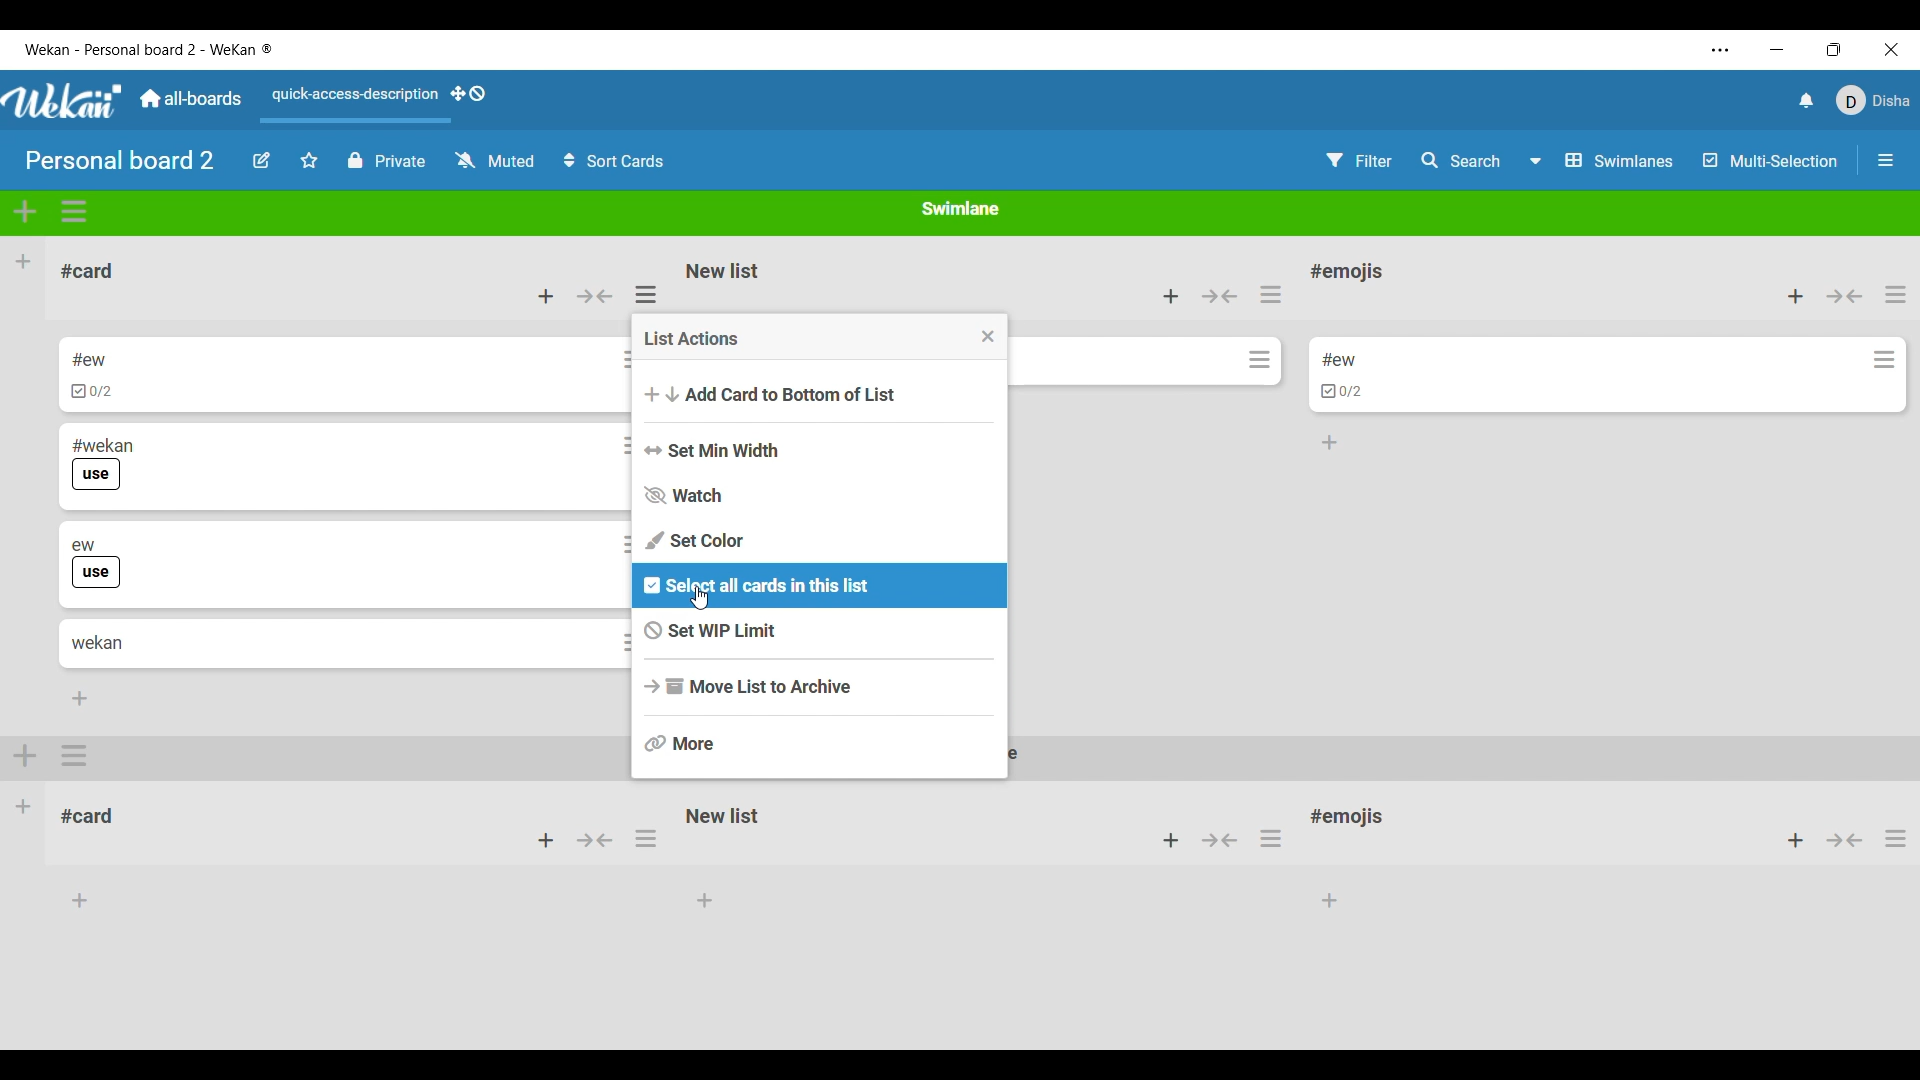 The width and height of the screenshot is (1920, 1080). What do you see at coordinates (88, 359) in the screenshot?
I see `Card name` at bounding box center [88, 359].